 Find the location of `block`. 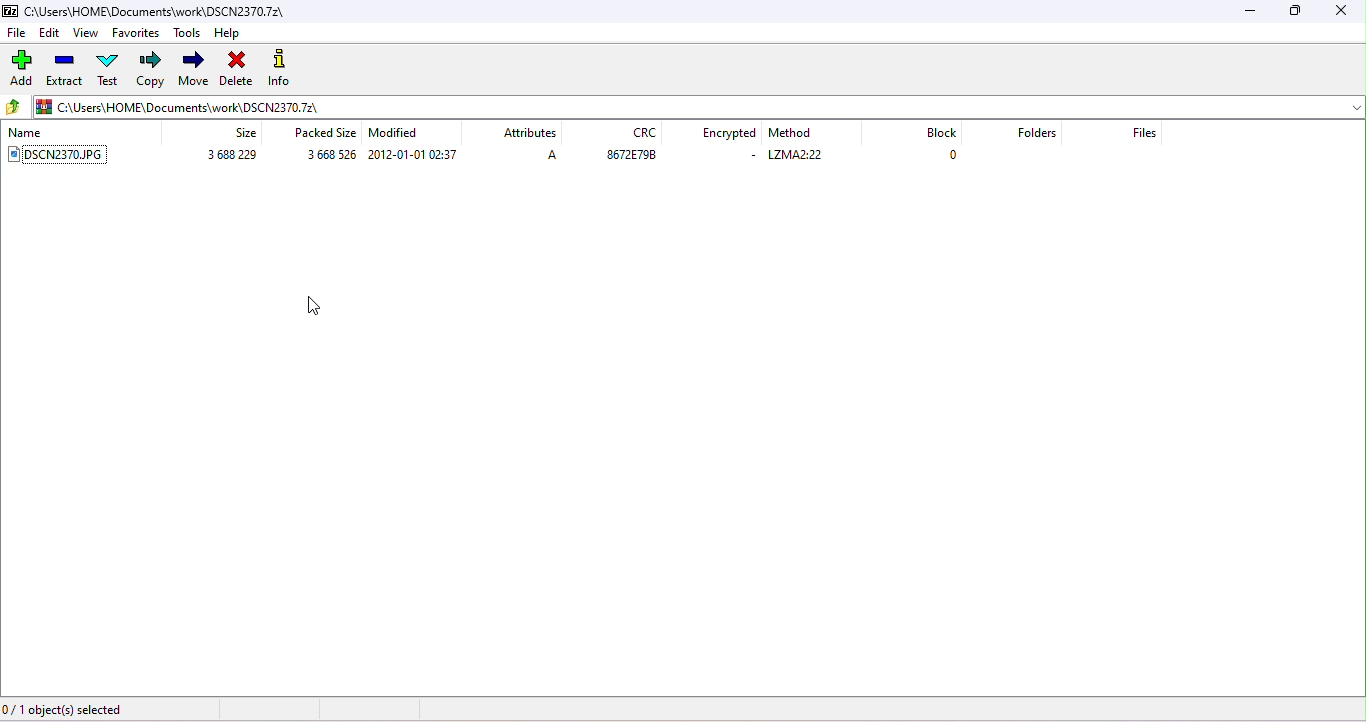

block is located at coordinates (943, 134).